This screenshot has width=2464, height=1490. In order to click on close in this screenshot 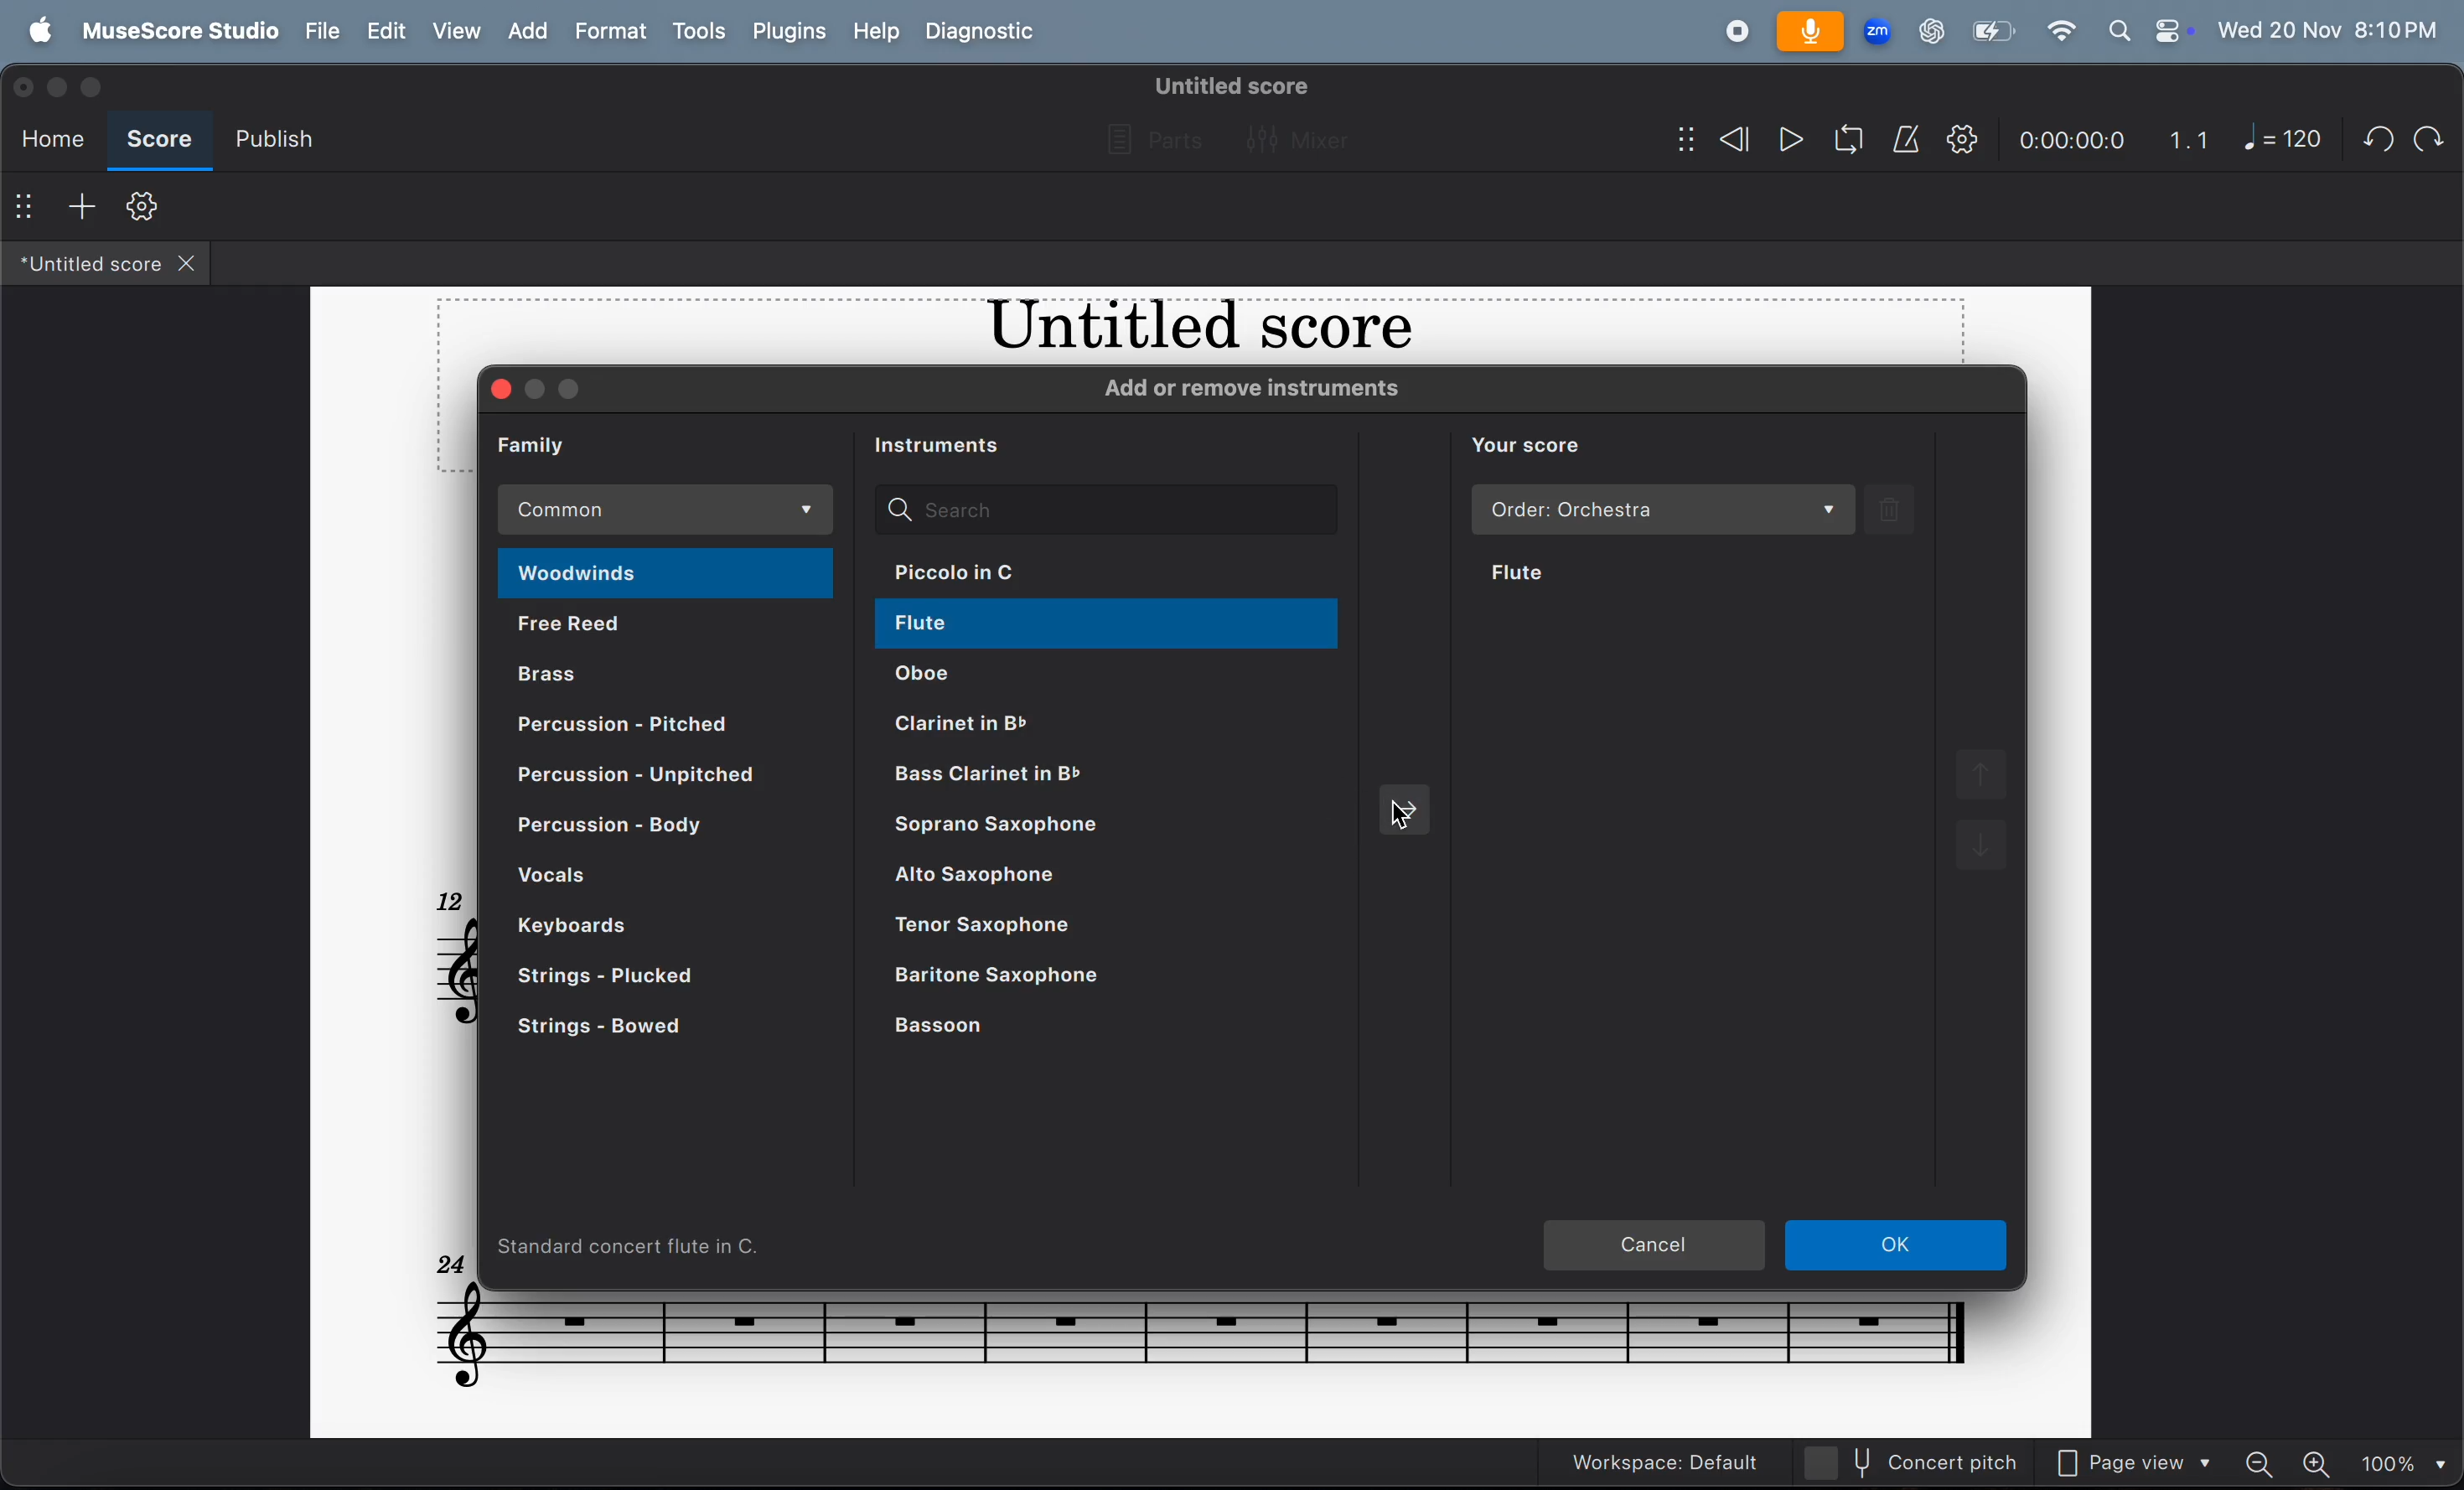, I will do `click(197, 264)`.